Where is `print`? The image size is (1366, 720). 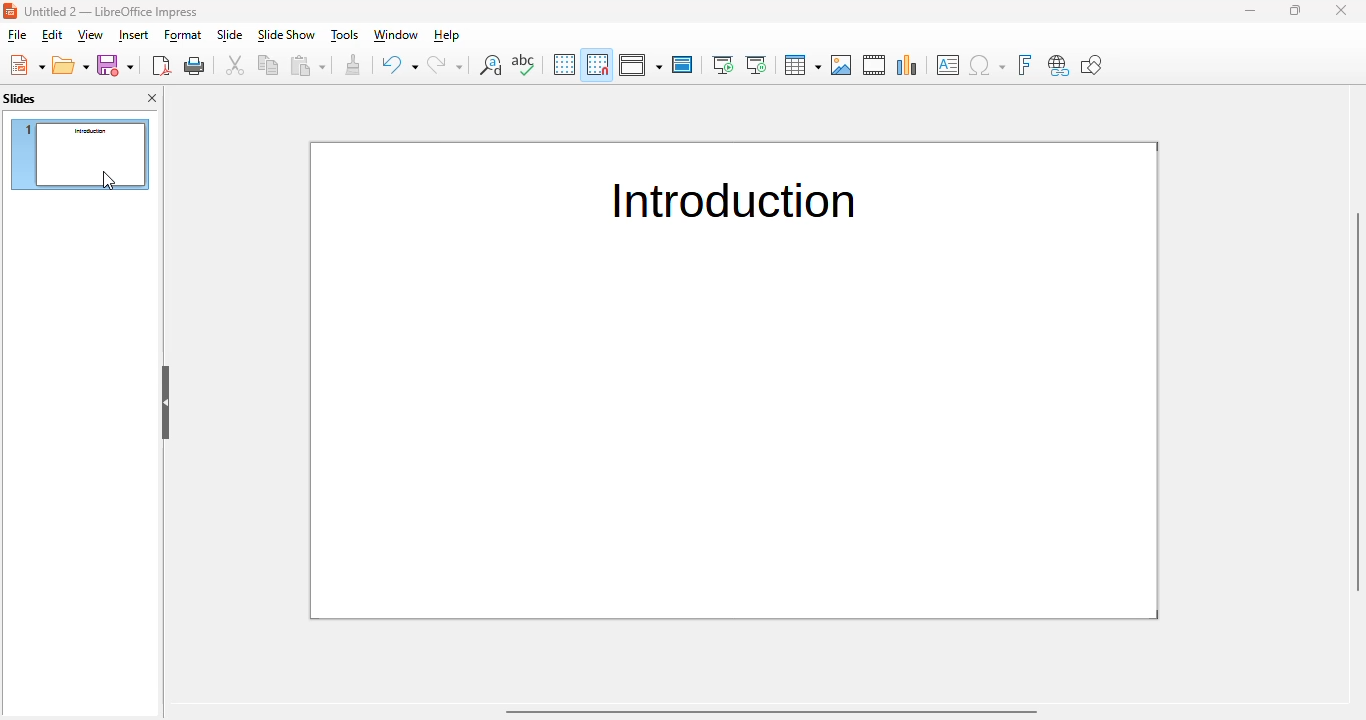
print is located at coordinates (195, 66).